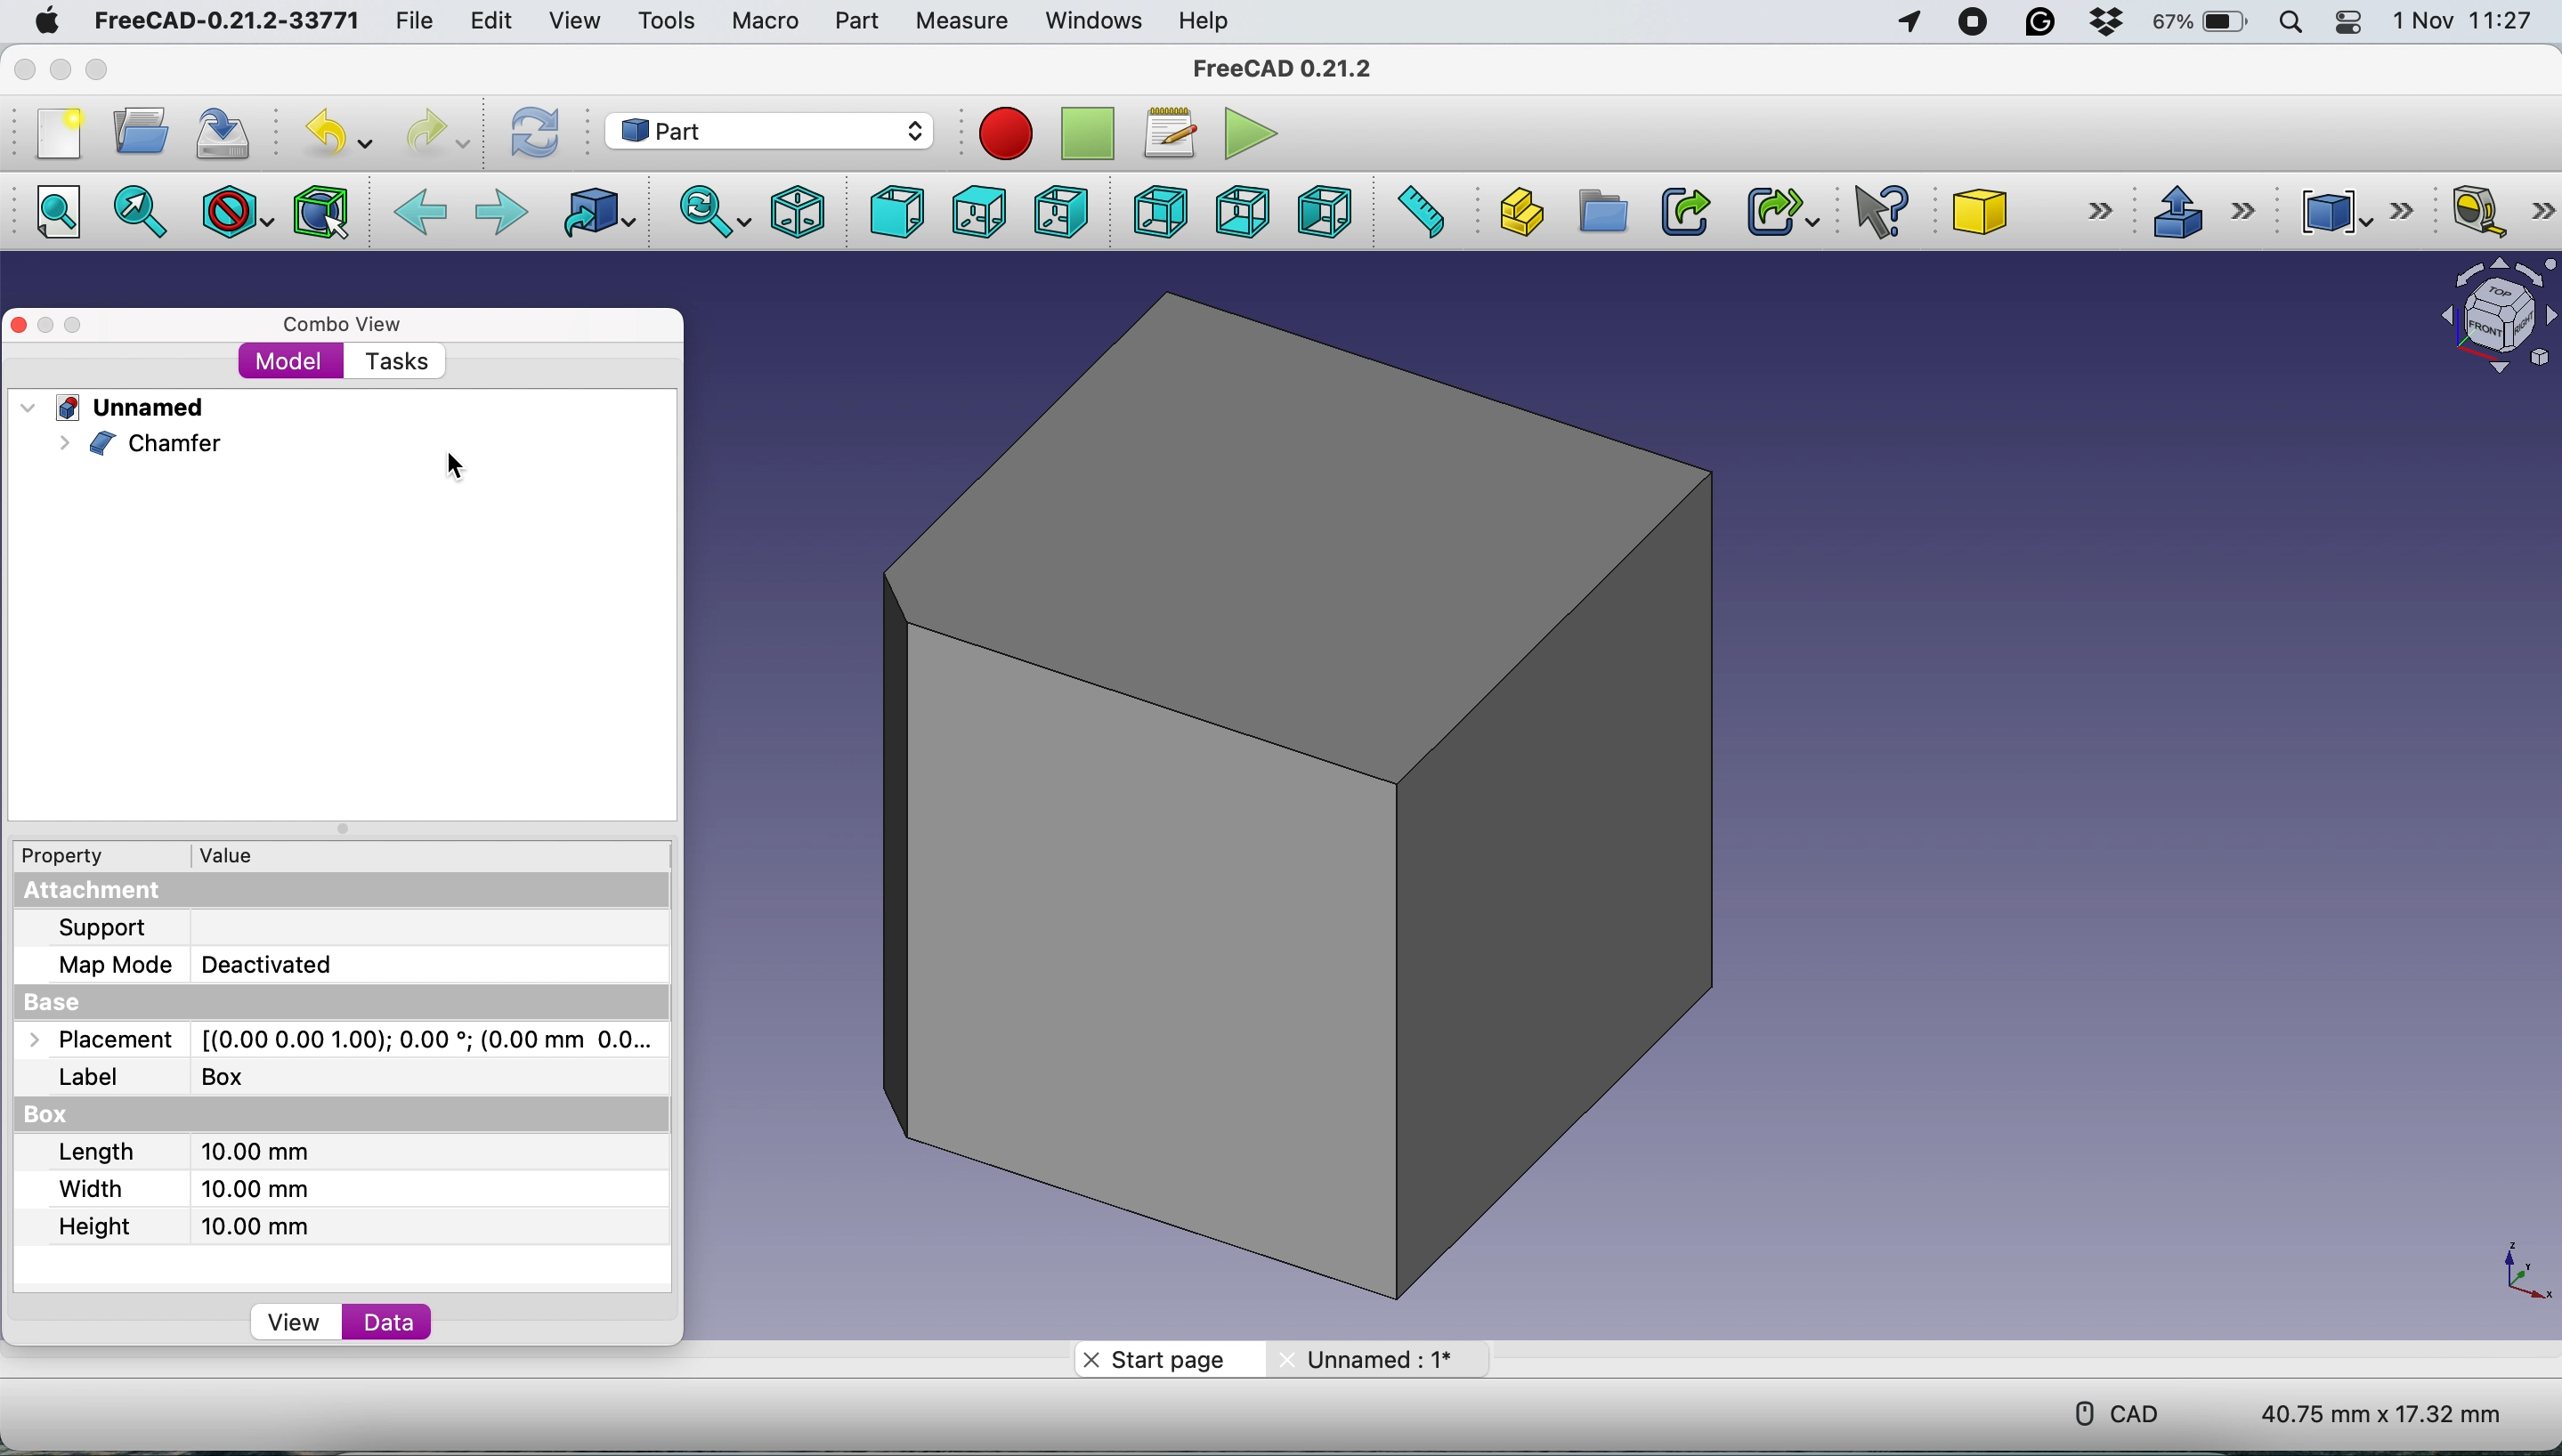 The width and height of the screenshot is (2562, 1456). What do you see at coordinates (292, 1322) in the screenshot?
I see `view` at bounding box center [292, 1322].